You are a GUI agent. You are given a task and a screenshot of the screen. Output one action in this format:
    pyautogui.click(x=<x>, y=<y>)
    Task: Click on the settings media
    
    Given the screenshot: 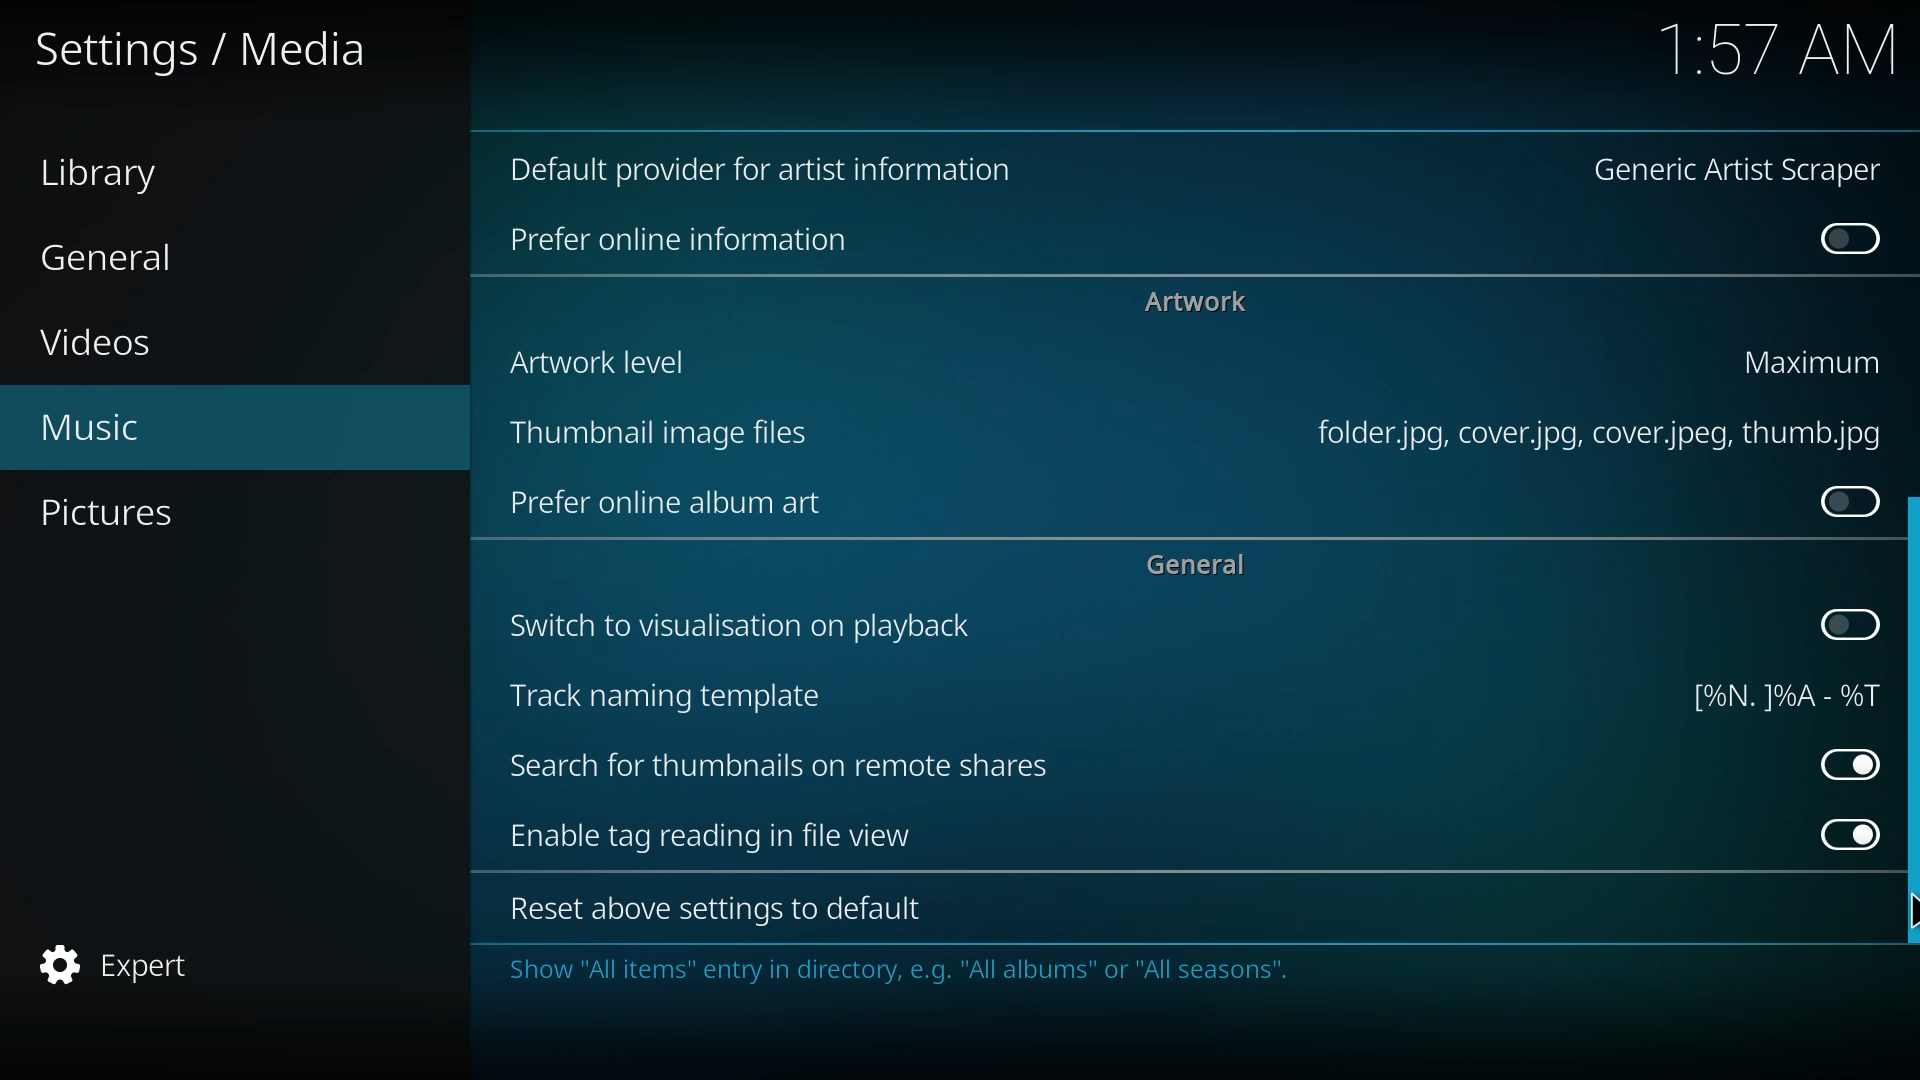 What is the action you would take?
    pyautogui.click(x=212, y=52)
    